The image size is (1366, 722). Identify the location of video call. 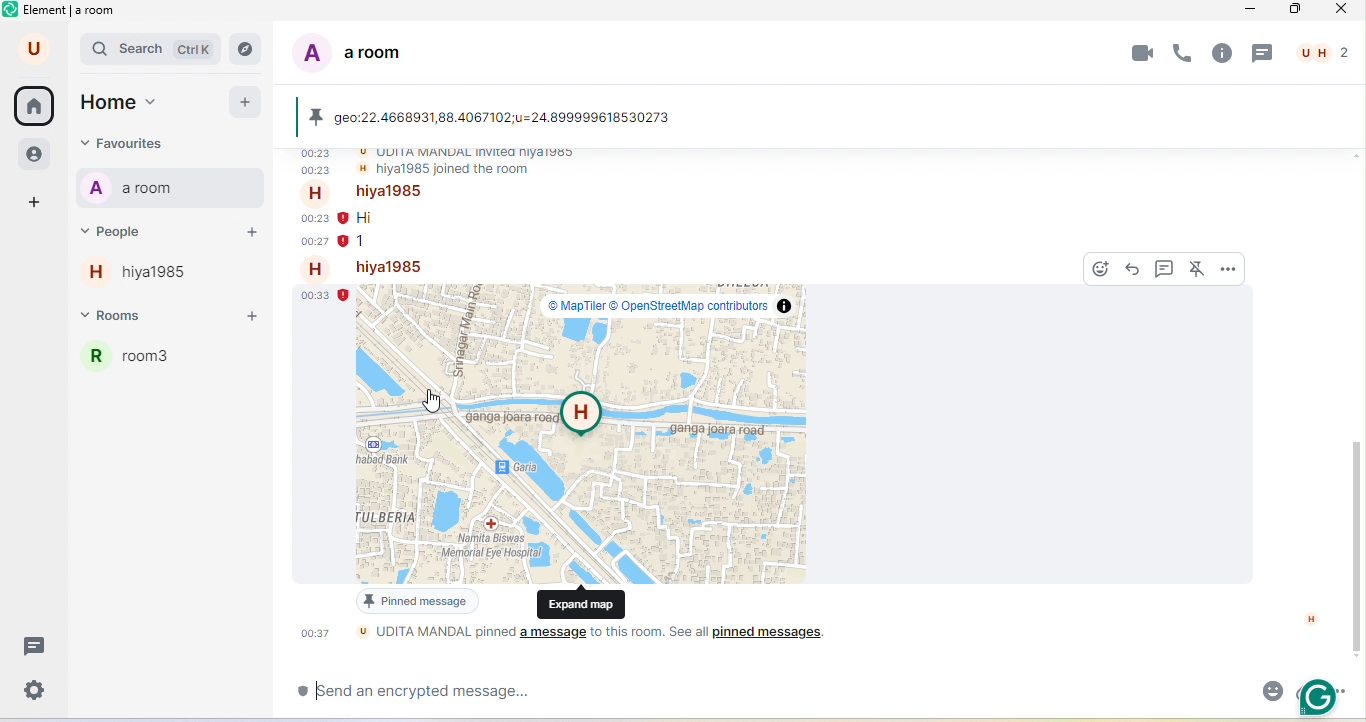
(1140, 54).